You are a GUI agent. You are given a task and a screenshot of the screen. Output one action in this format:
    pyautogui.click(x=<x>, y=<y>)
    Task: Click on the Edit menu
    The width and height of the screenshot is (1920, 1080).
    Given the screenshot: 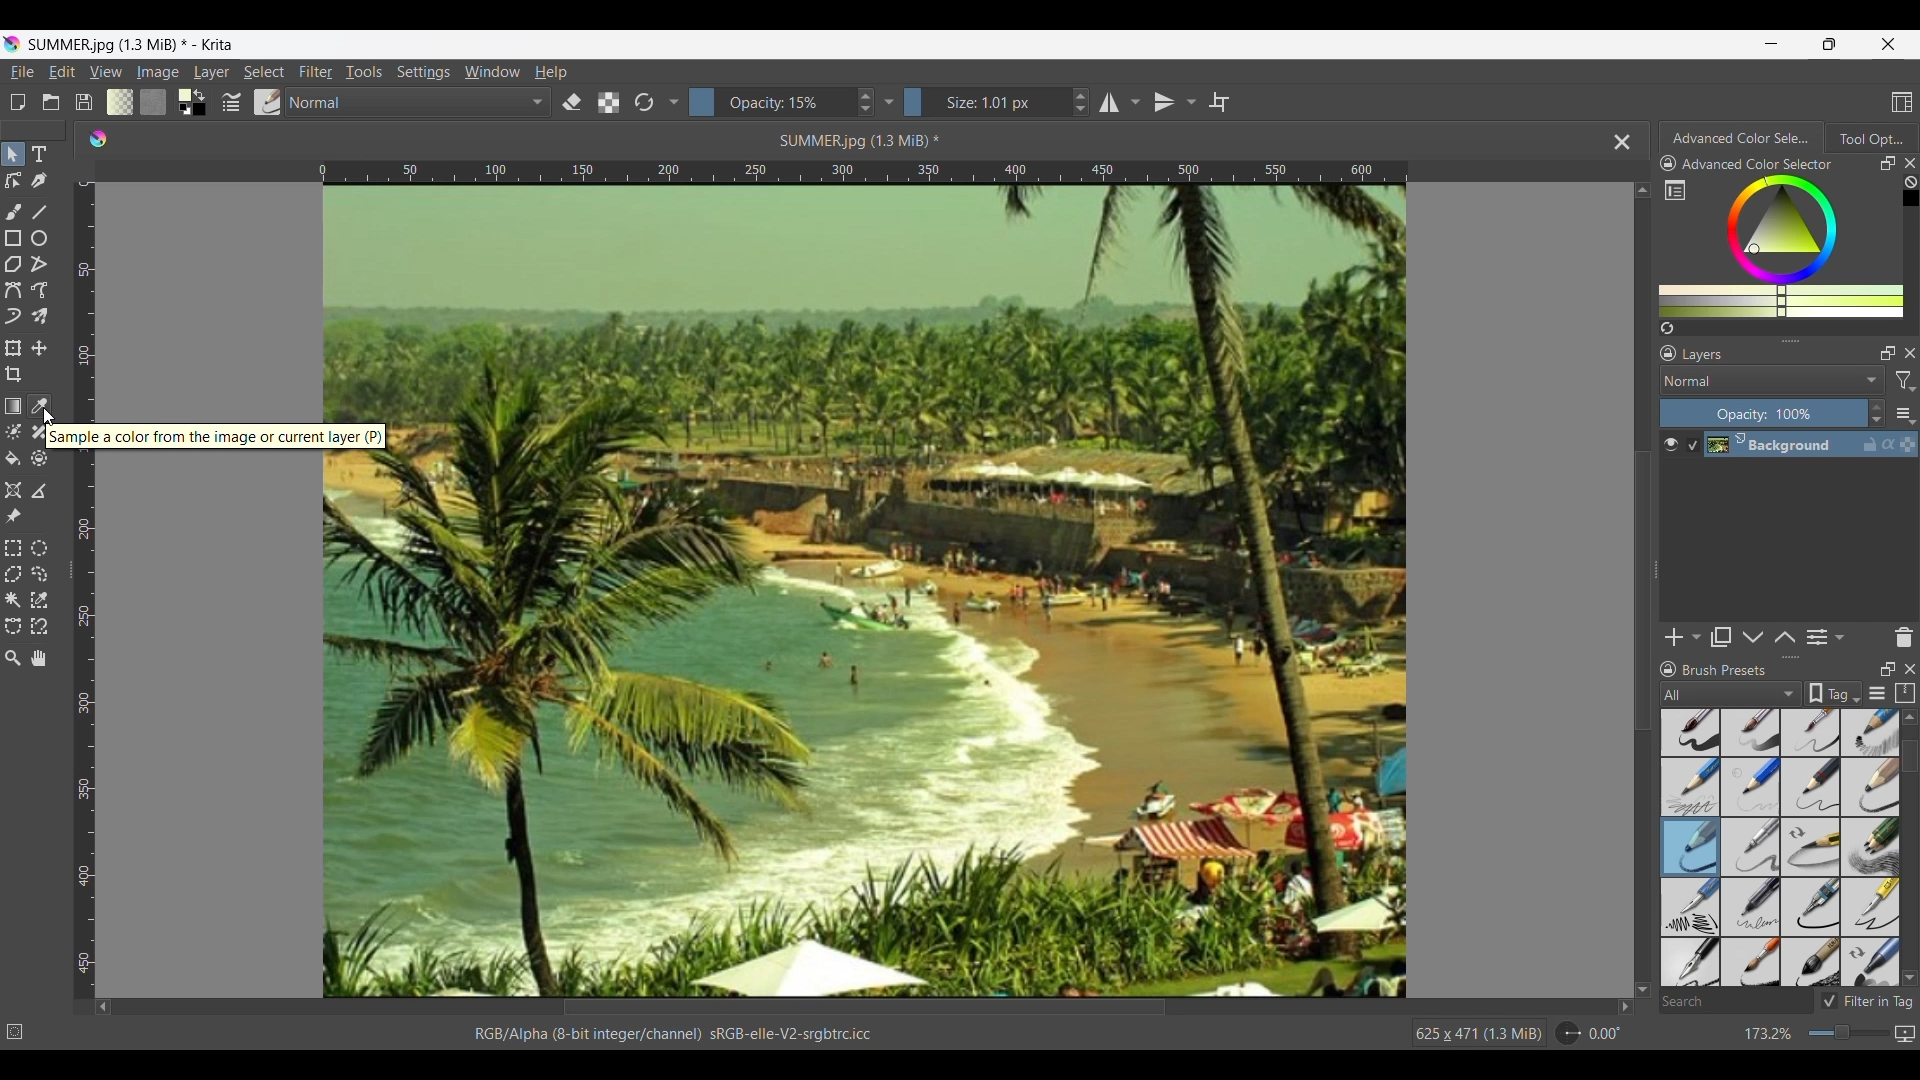 What is the action you would take?
    pyautogui.click(x=60, y=71)
    